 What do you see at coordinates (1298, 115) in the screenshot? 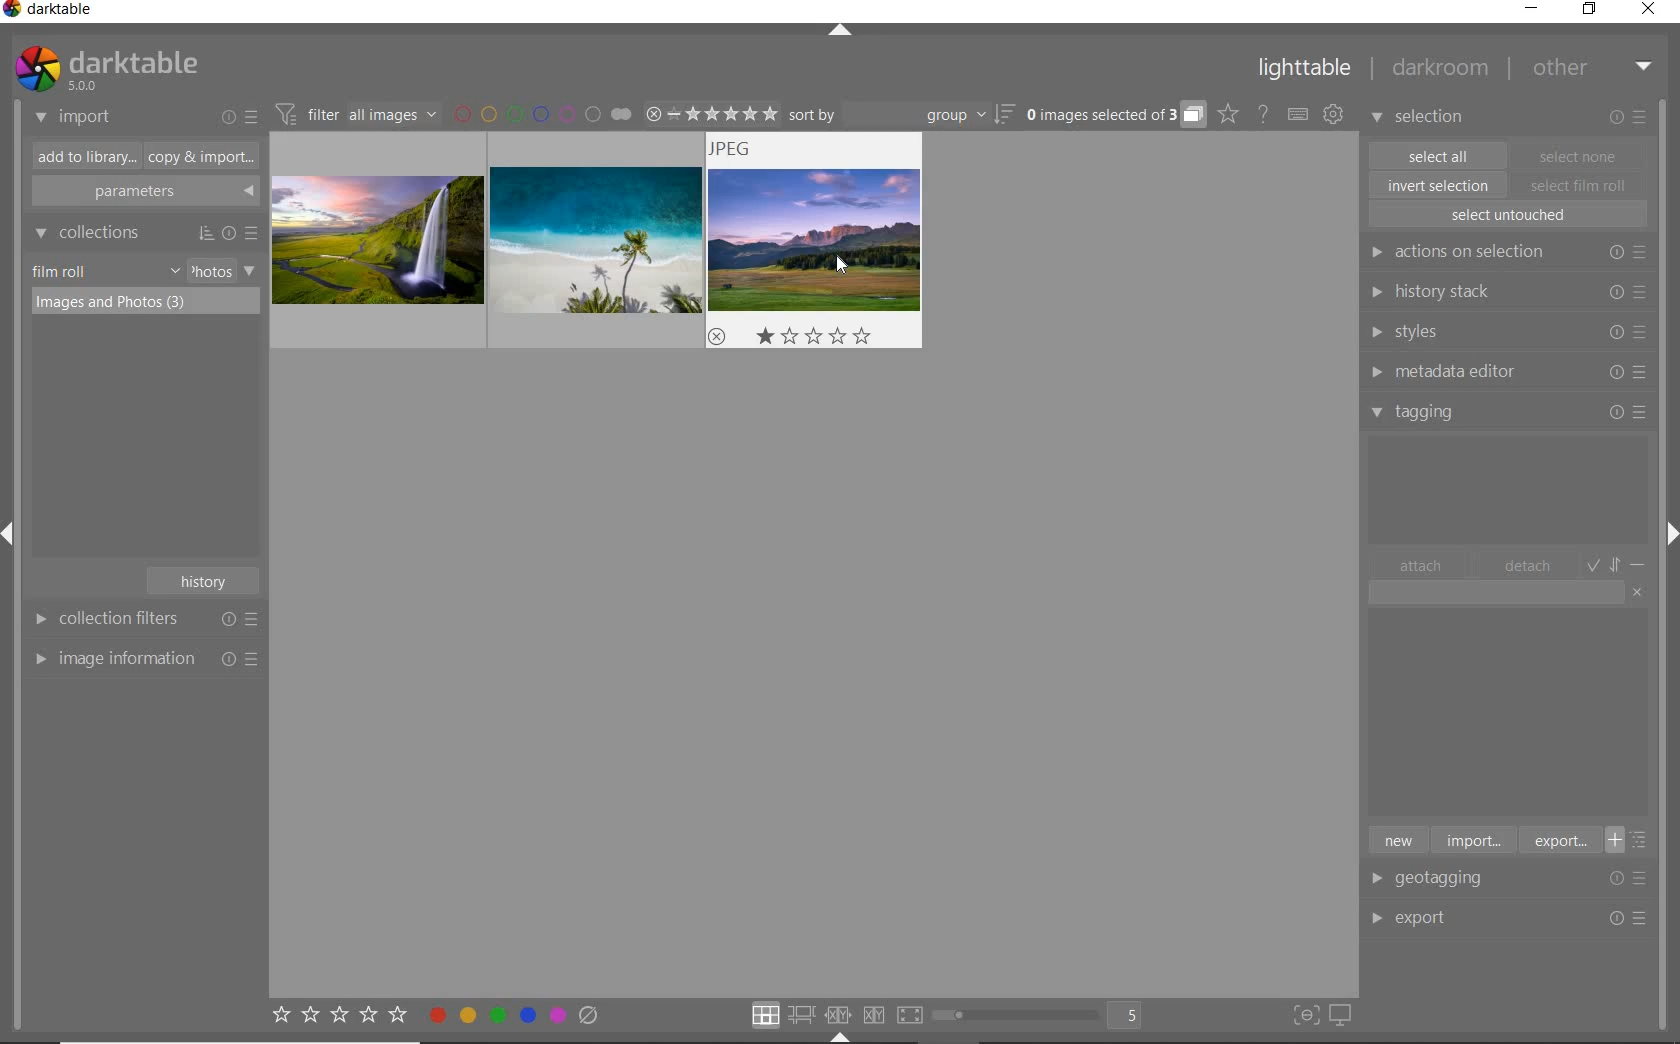
I see `set keyboard shortcut` at bounding box center [1298, 115].